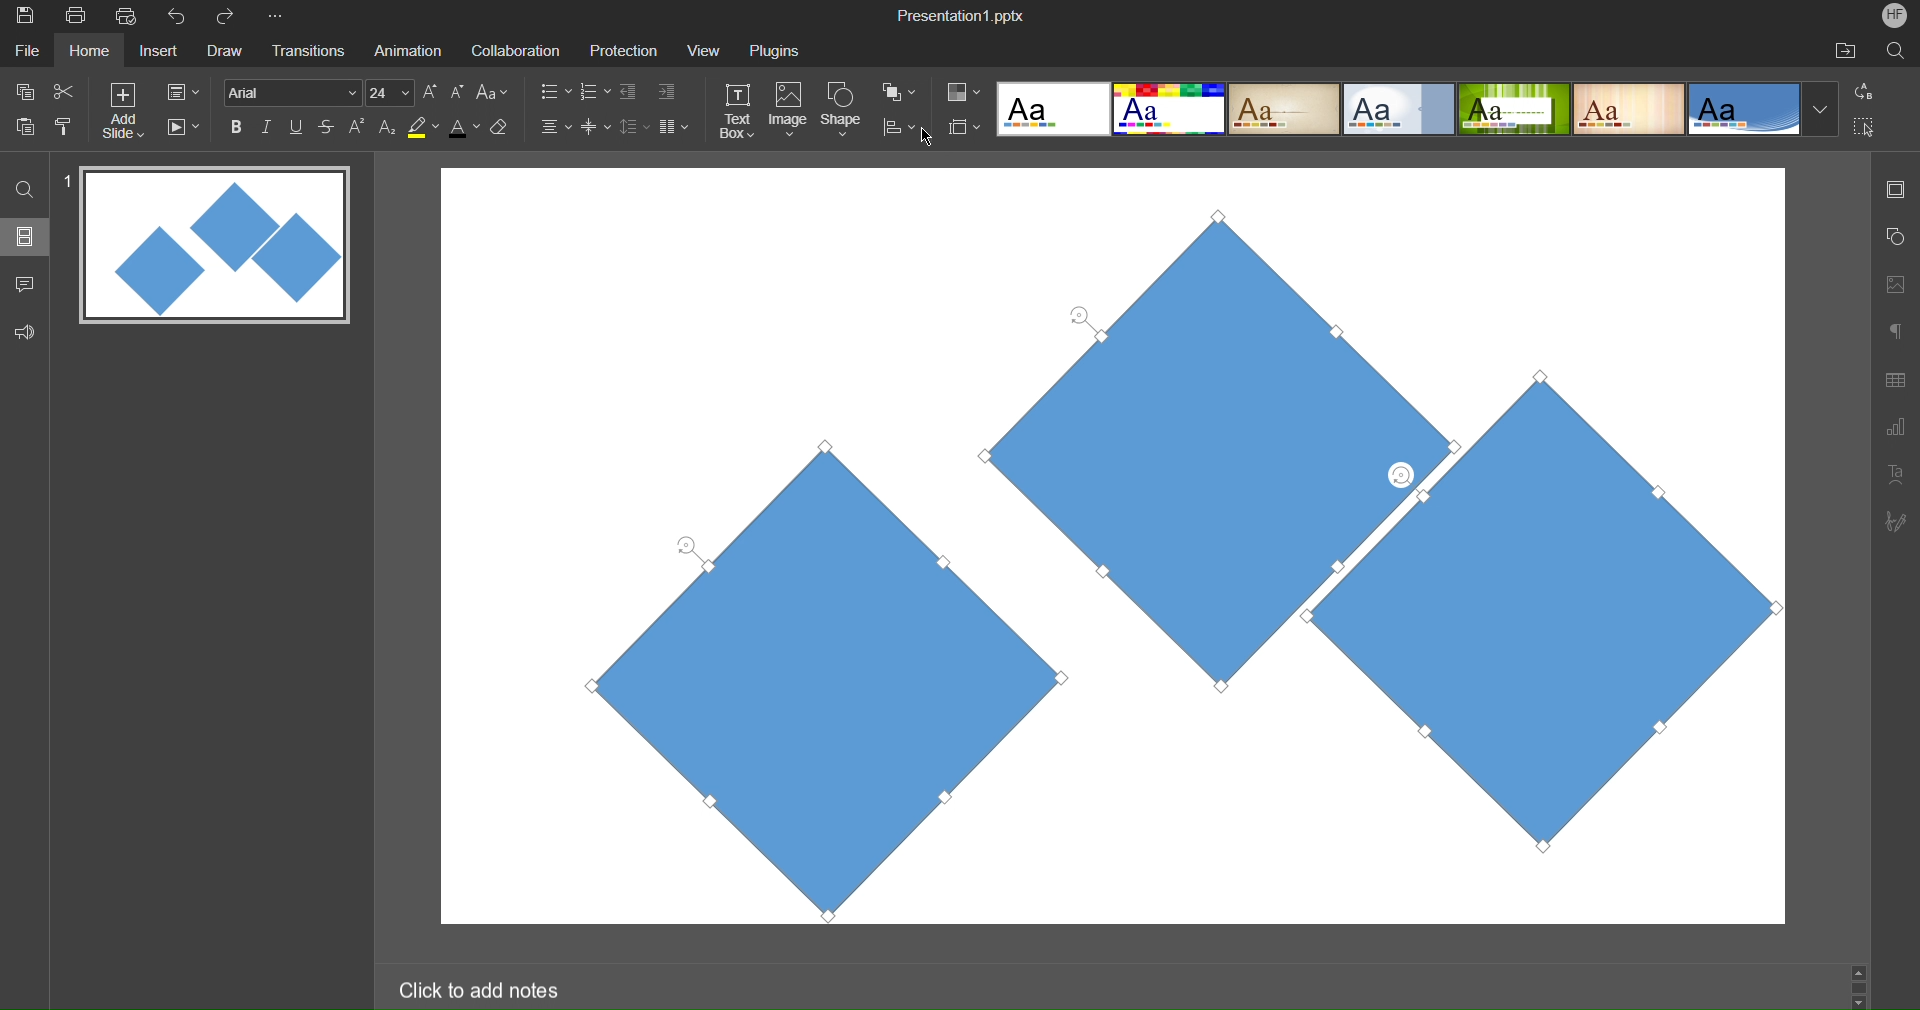 This screenshot has height=1010, width=1920. What do you see at coordinates (64, 90) in the screenshot?
I see `cut` at bounding box center [64, 90].